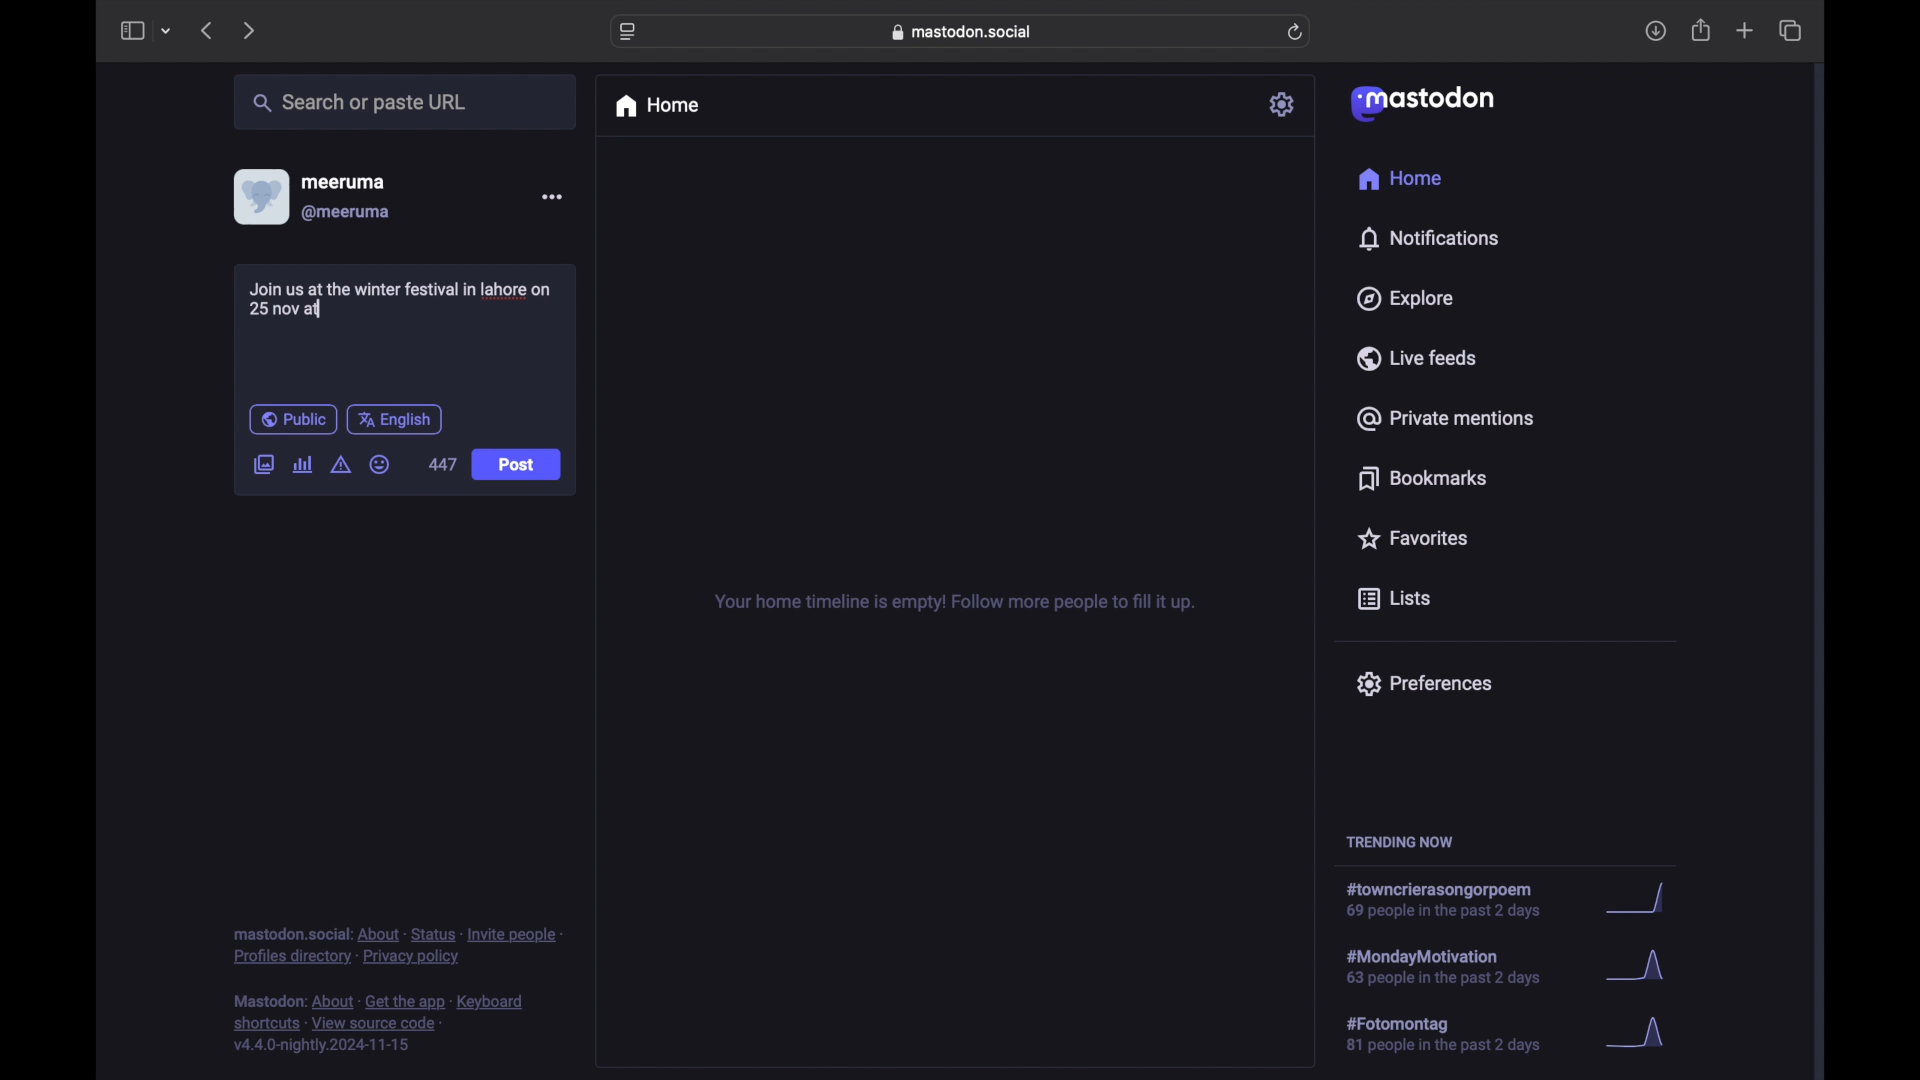  Describe the element at coordinates (1394, 600) in the screenshot. I see `lists` at that location.